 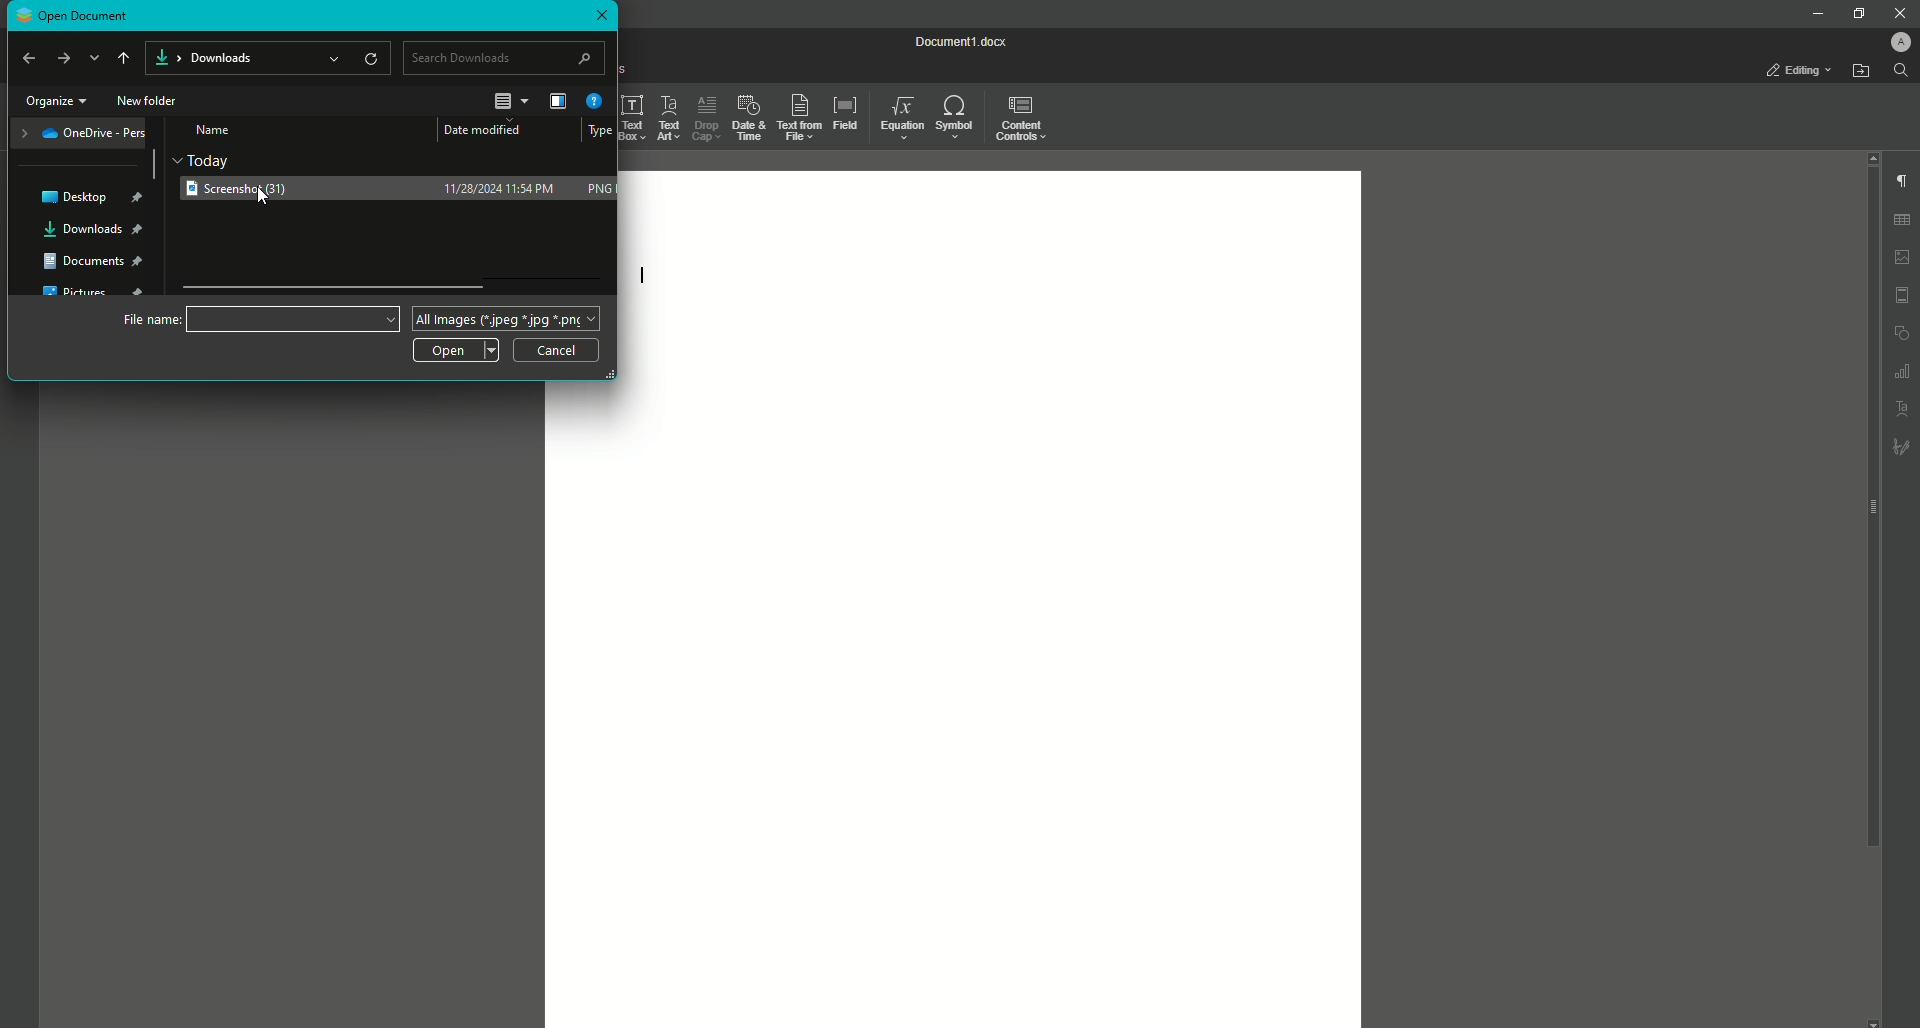 What do you see at coordinates (600, 188) in the screenshot?
I see `PNG` at bounding box center [600, 188].